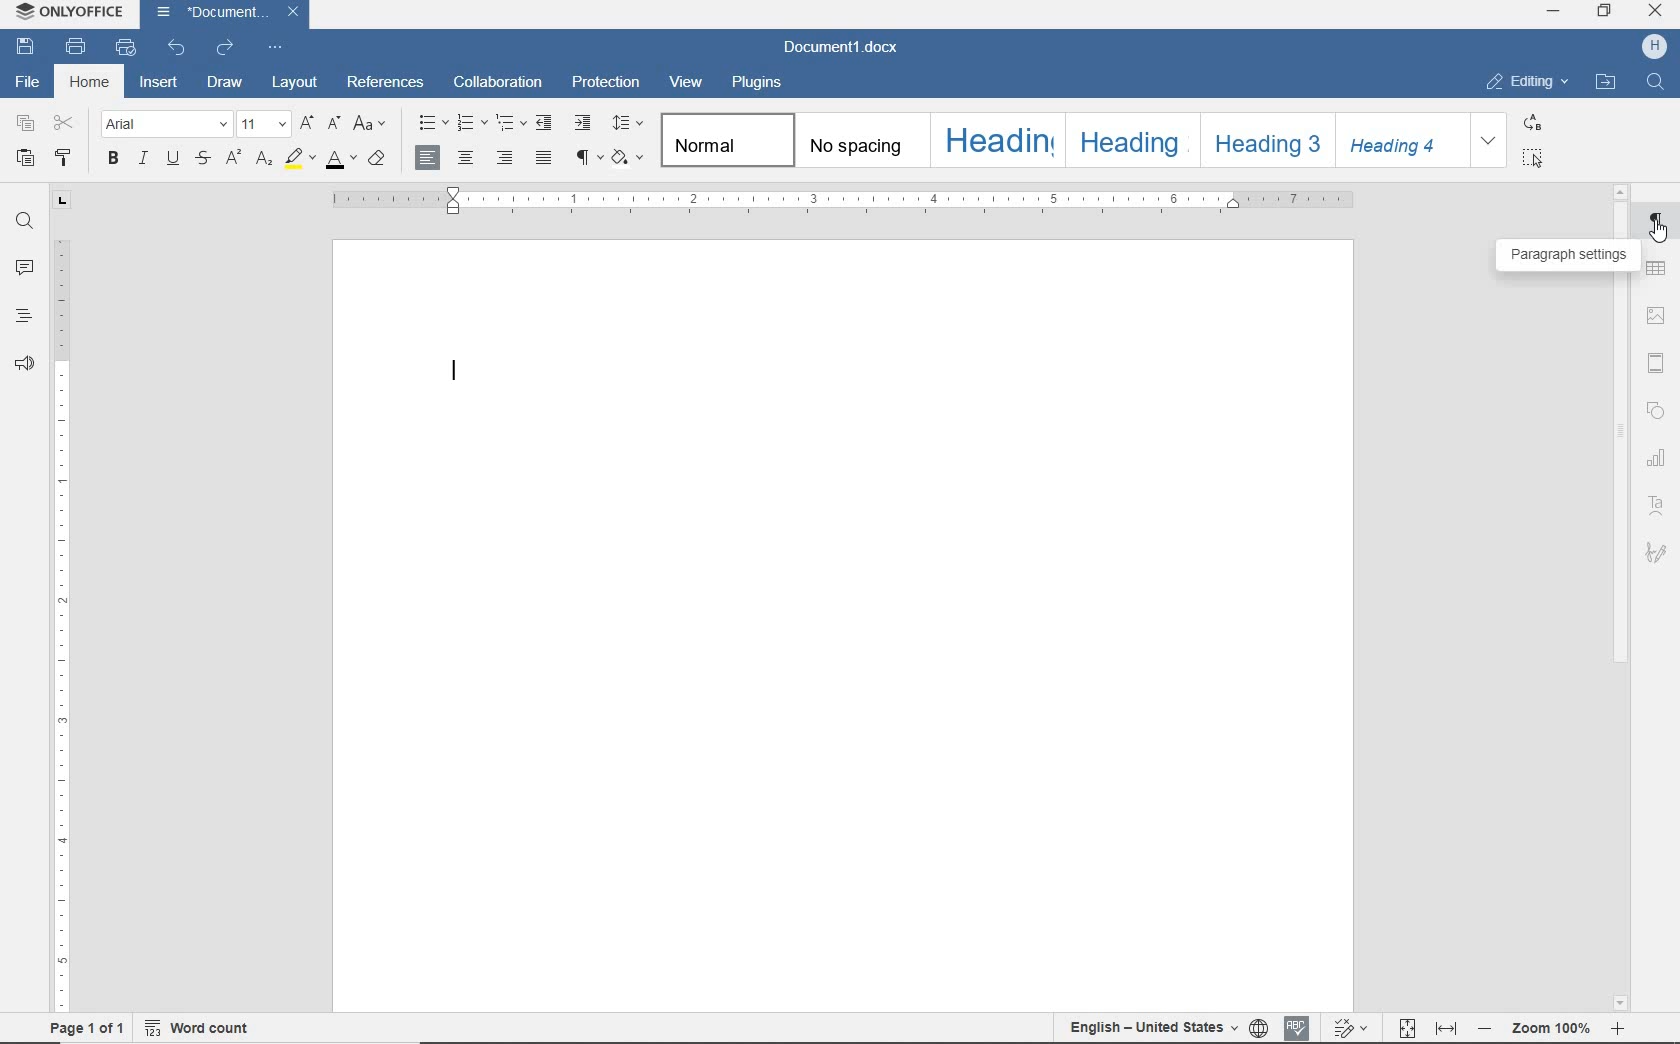 This screenshot has width=1680, height=1044. What do you see at coordinates (263, 126) in the screenshot?
I see `font size` at bounding box center [263, 126].